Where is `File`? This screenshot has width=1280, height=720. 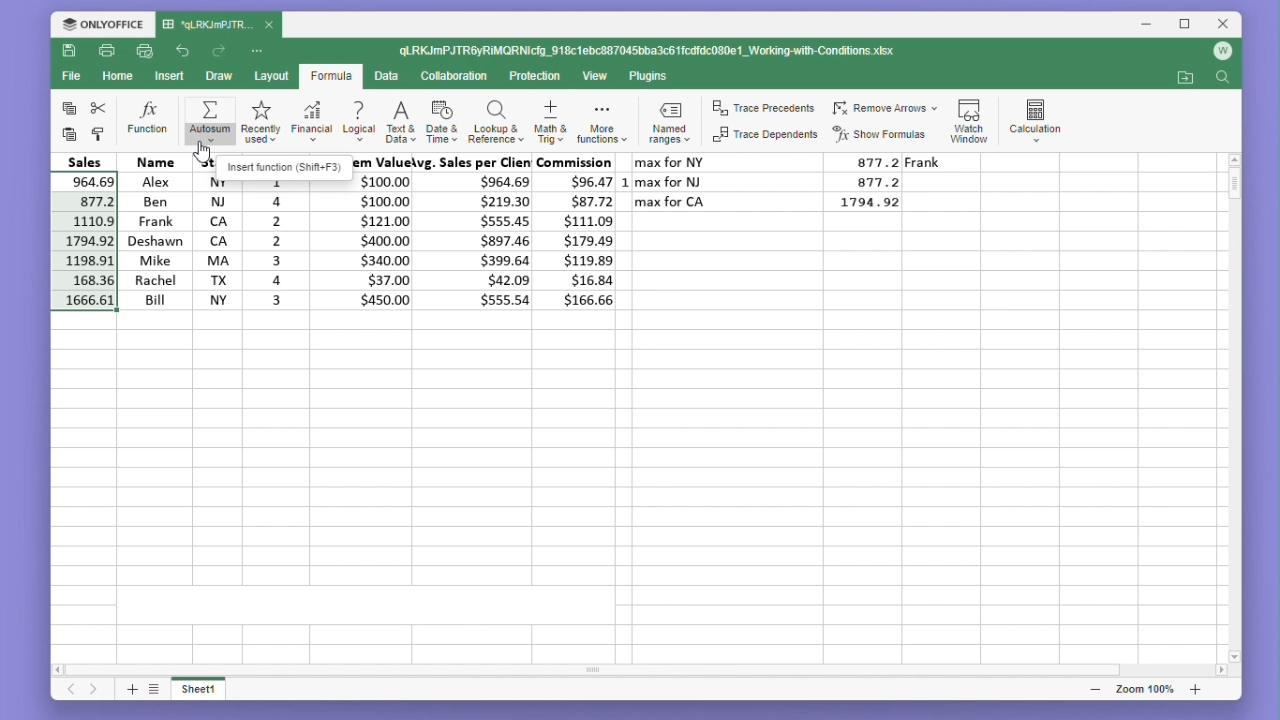 File is located at coordinates (70, 76).